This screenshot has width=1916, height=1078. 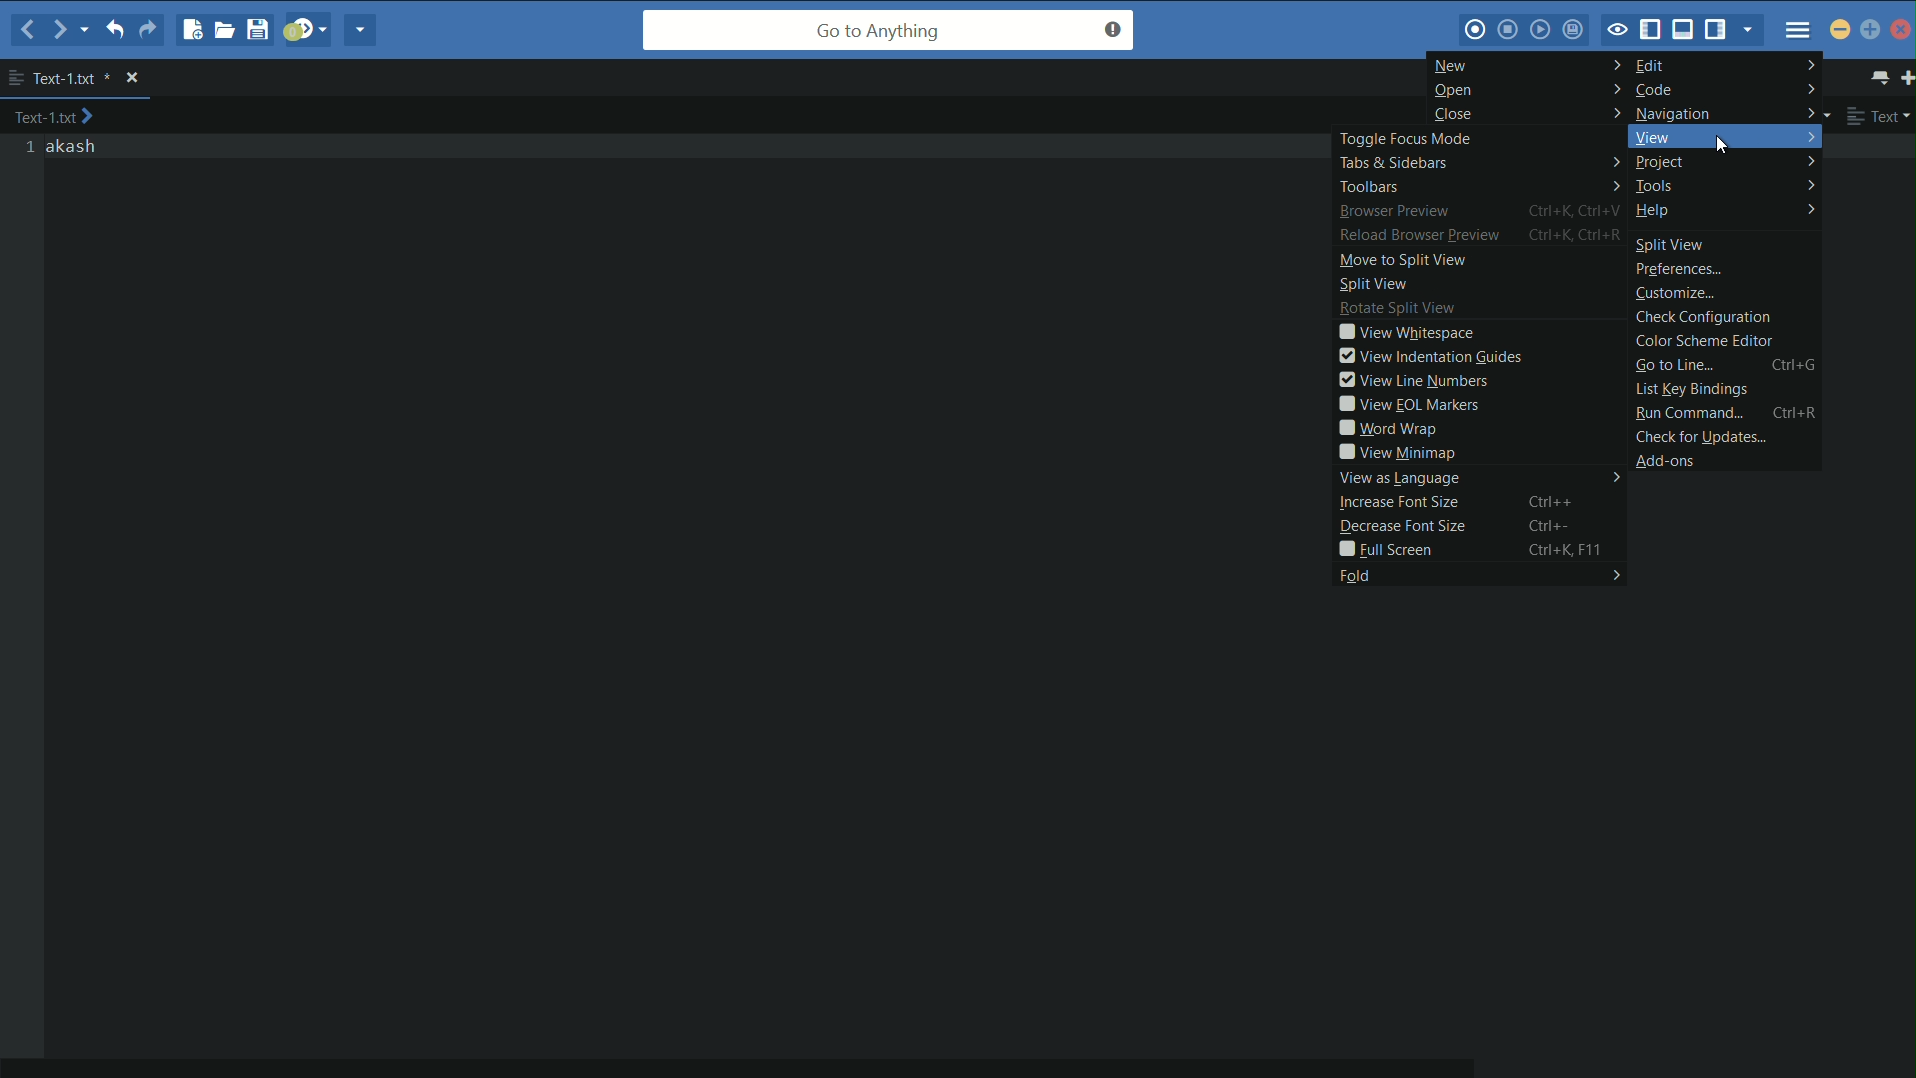 What do you see at coordinates (1725, 147) in the screenshot?
I see `Cursor` at bounding box center [1725, 147].